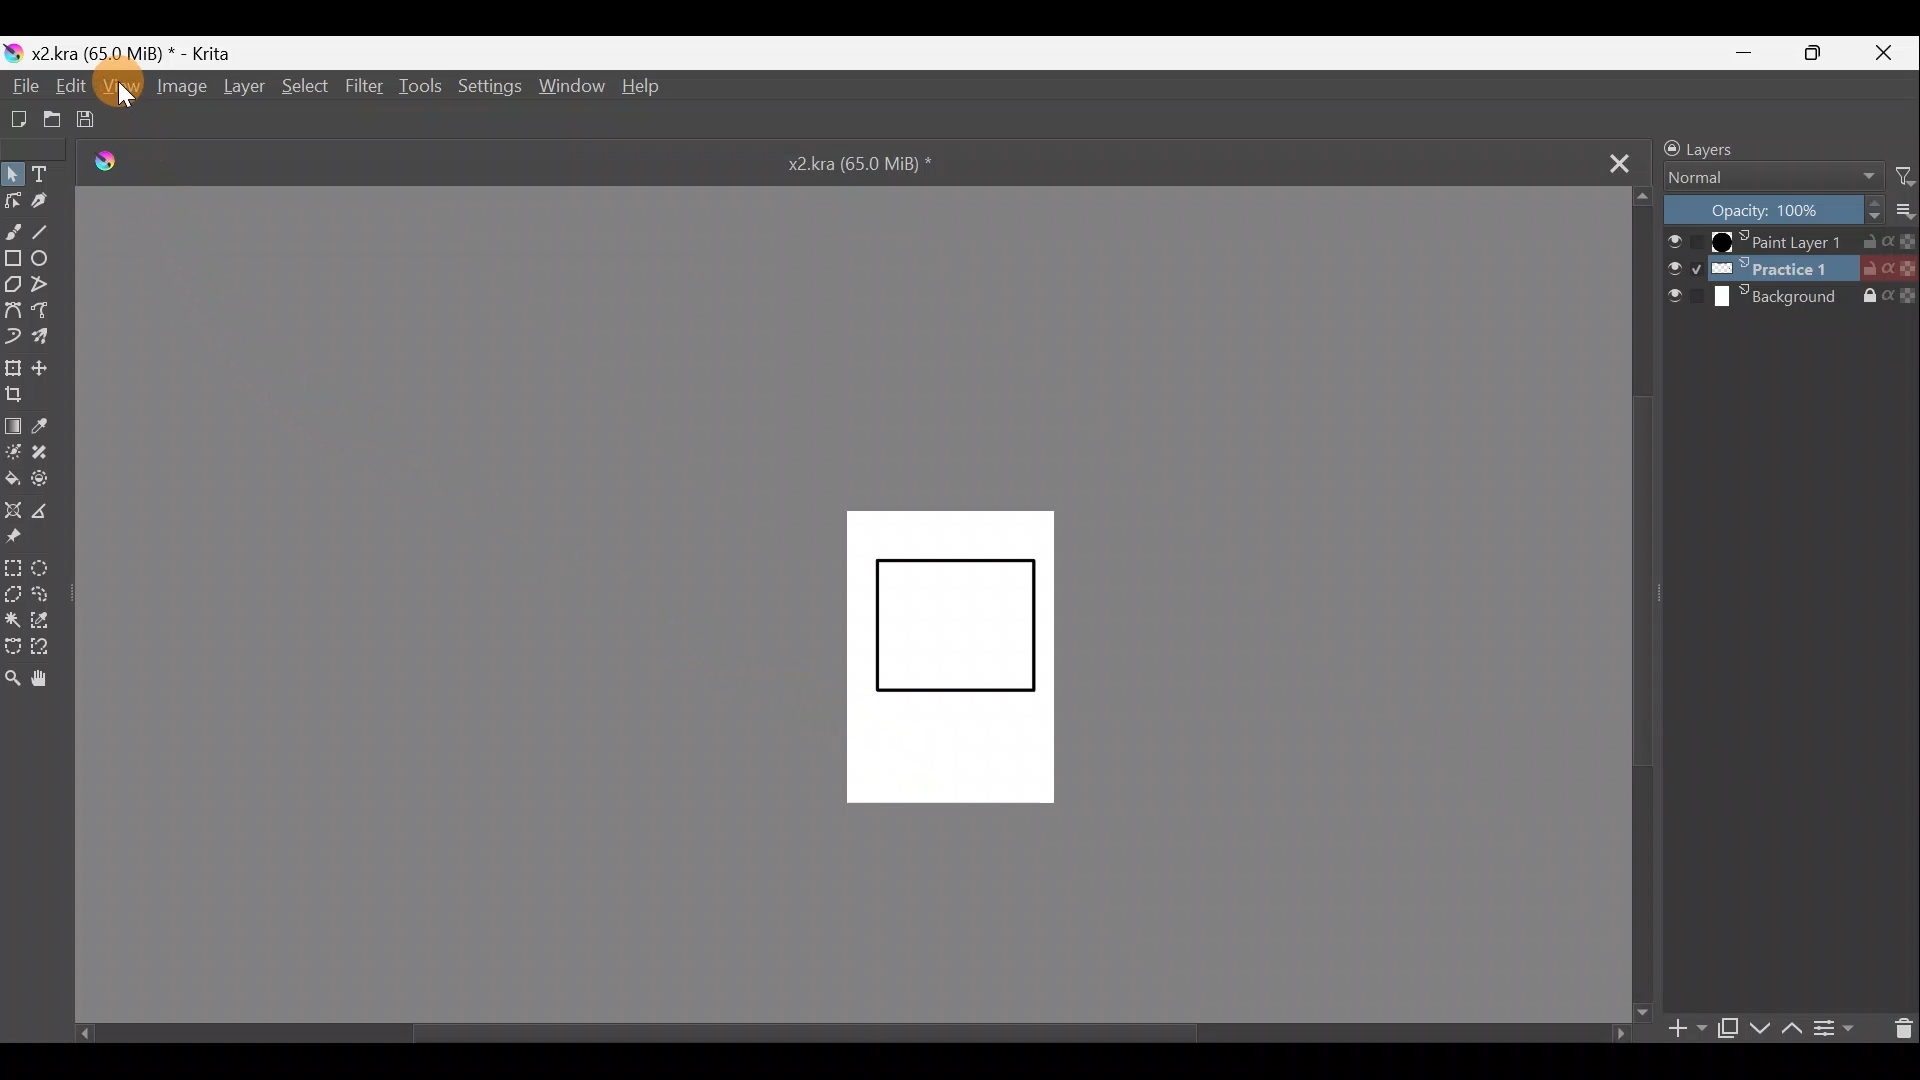  I want to click on Freehand selection tool, so click(52, 593).